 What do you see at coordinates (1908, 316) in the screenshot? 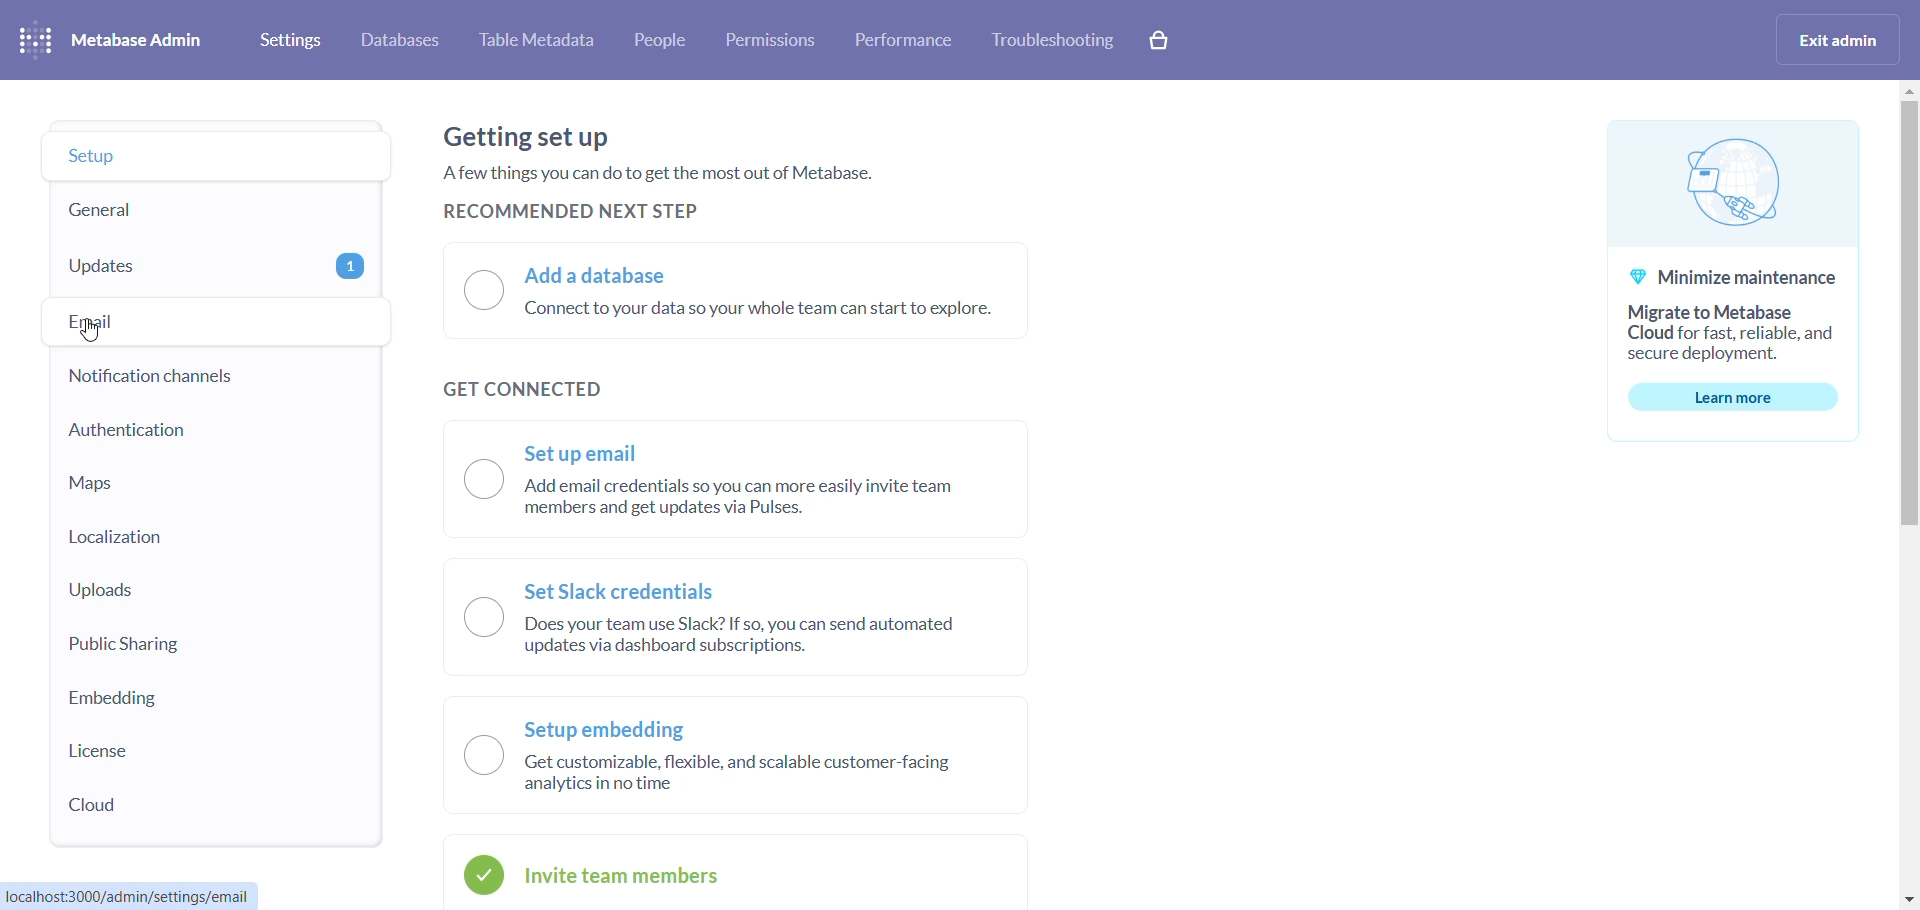
I see `scrollbar` at bounding box center [1908, 316].